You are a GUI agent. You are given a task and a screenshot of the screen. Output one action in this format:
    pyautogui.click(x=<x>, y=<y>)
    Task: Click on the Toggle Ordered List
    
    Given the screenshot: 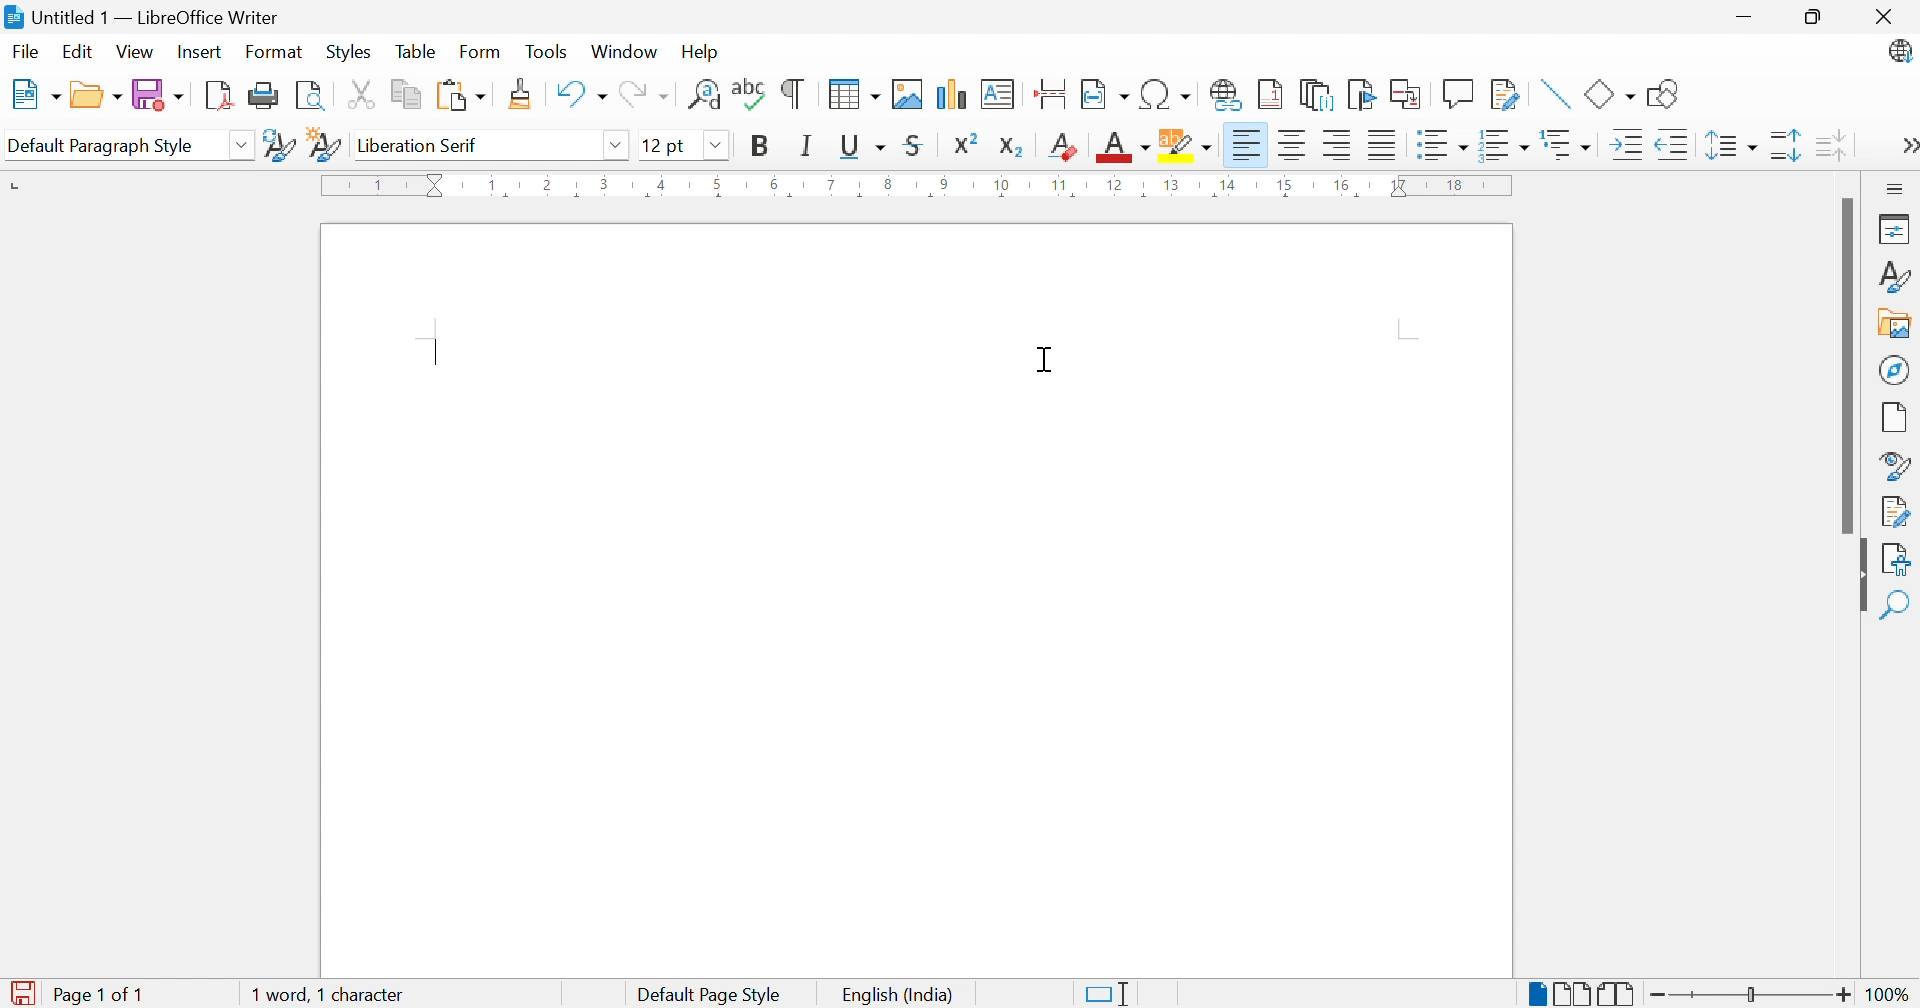 What is the action you would take?
    pyautogui.click(x=1505, y=143)
    